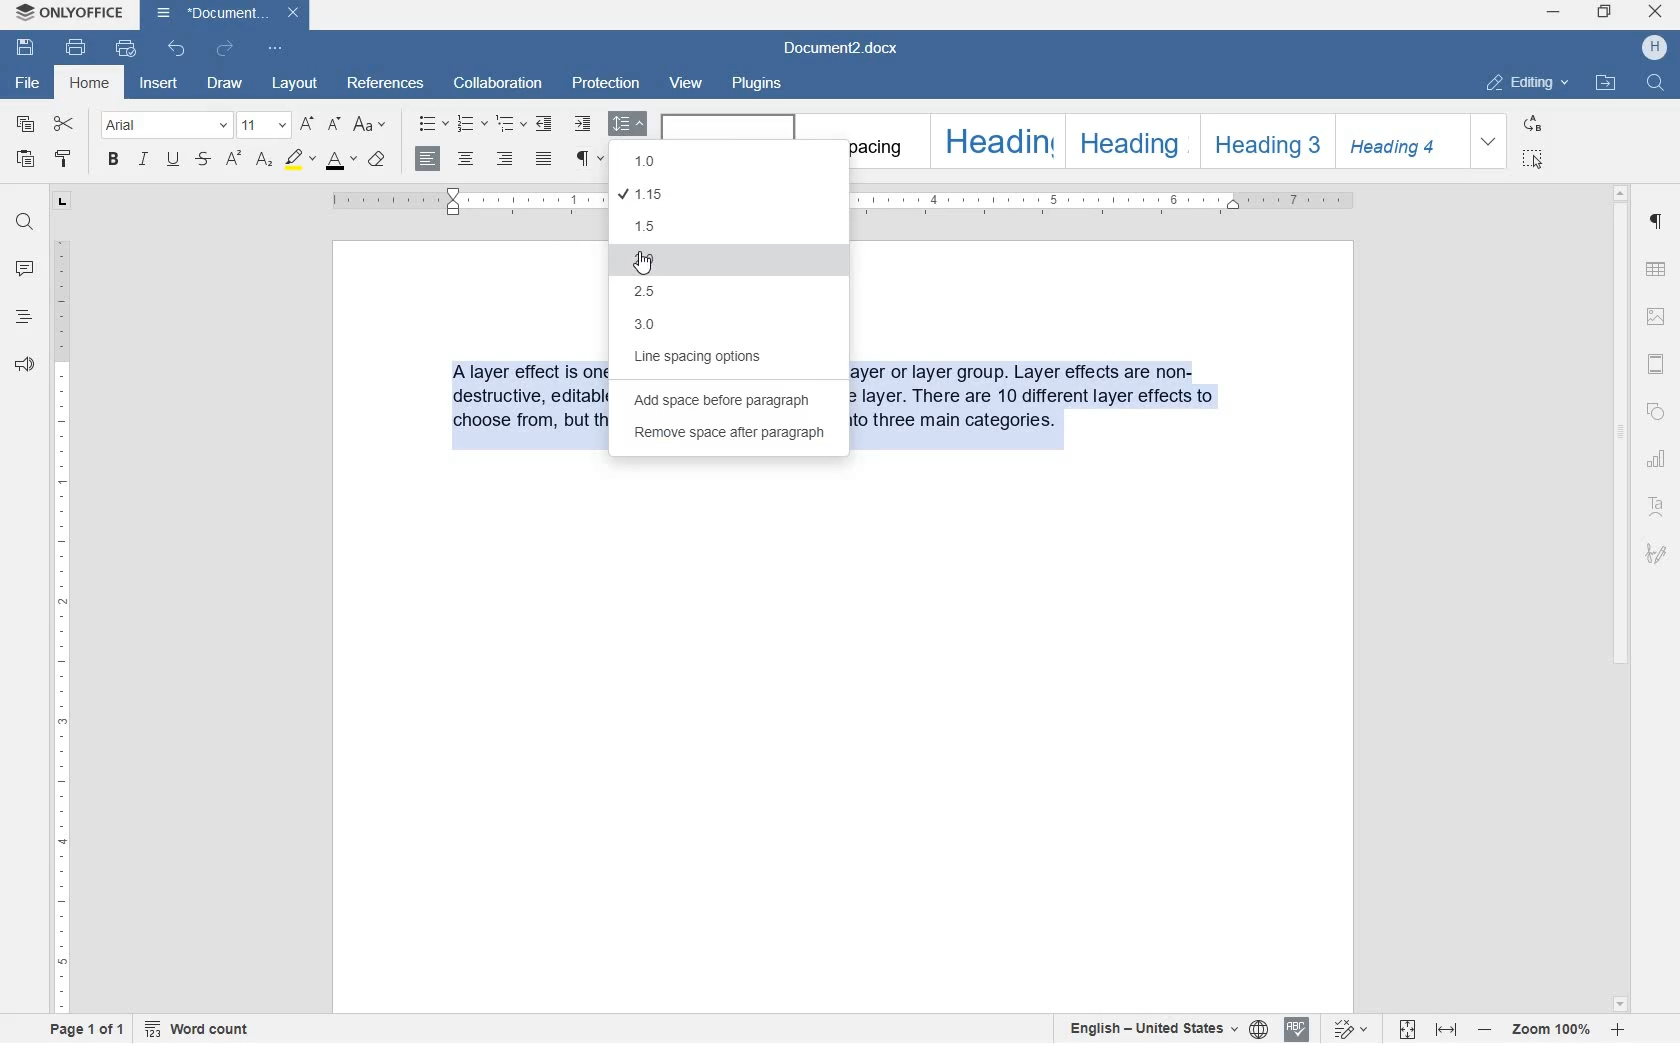 This screenshot has width=1680, height=1044. Describe the element at coordinates (1113, 202) in the screenshot. I see `ruler` at that location.